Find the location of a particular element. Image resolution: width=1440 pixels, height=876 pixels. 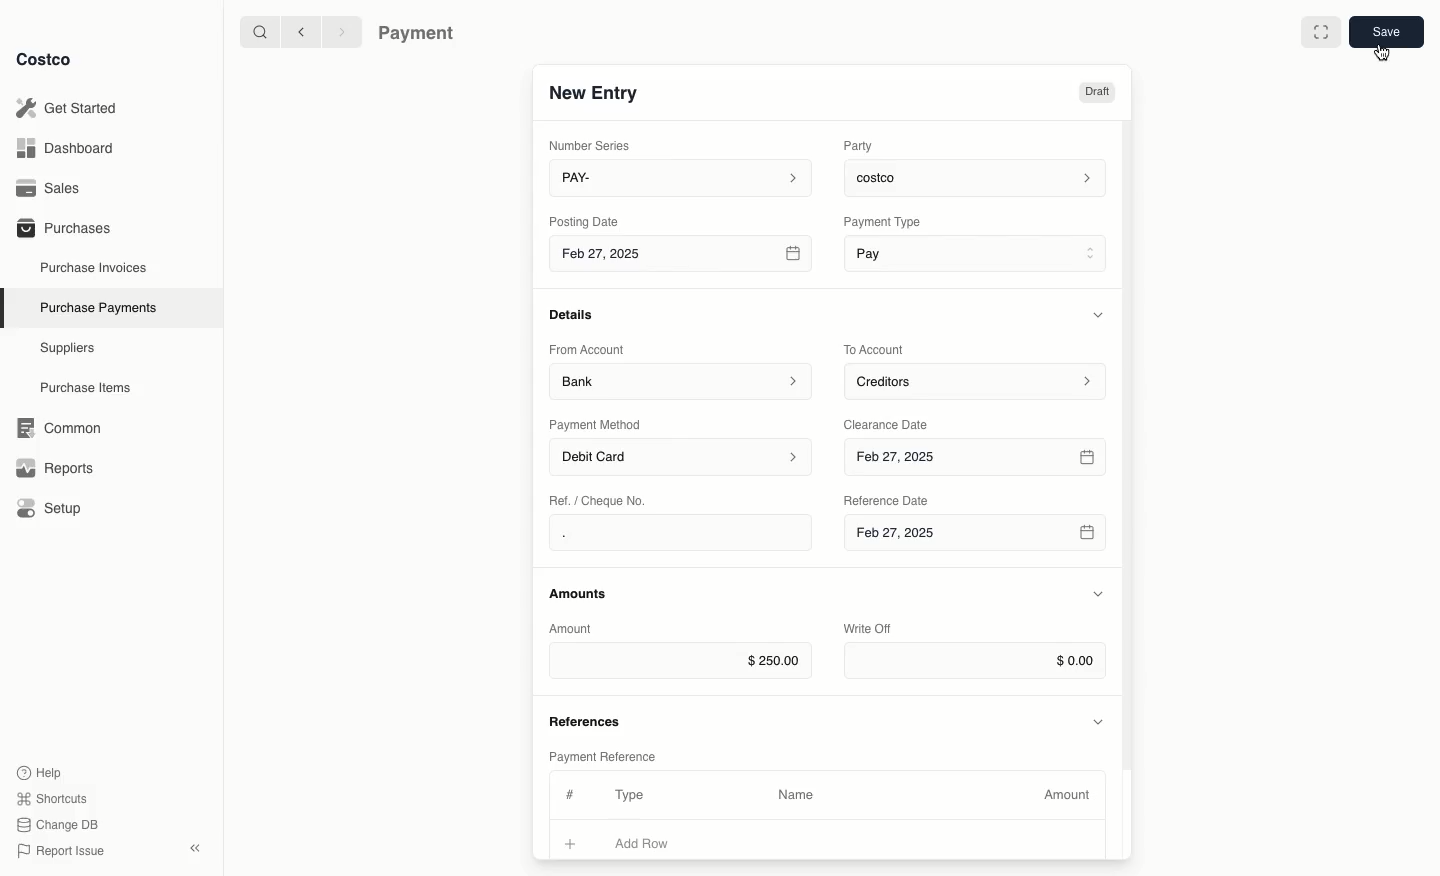

Full width toggle is located at coordinates (1321, 35).